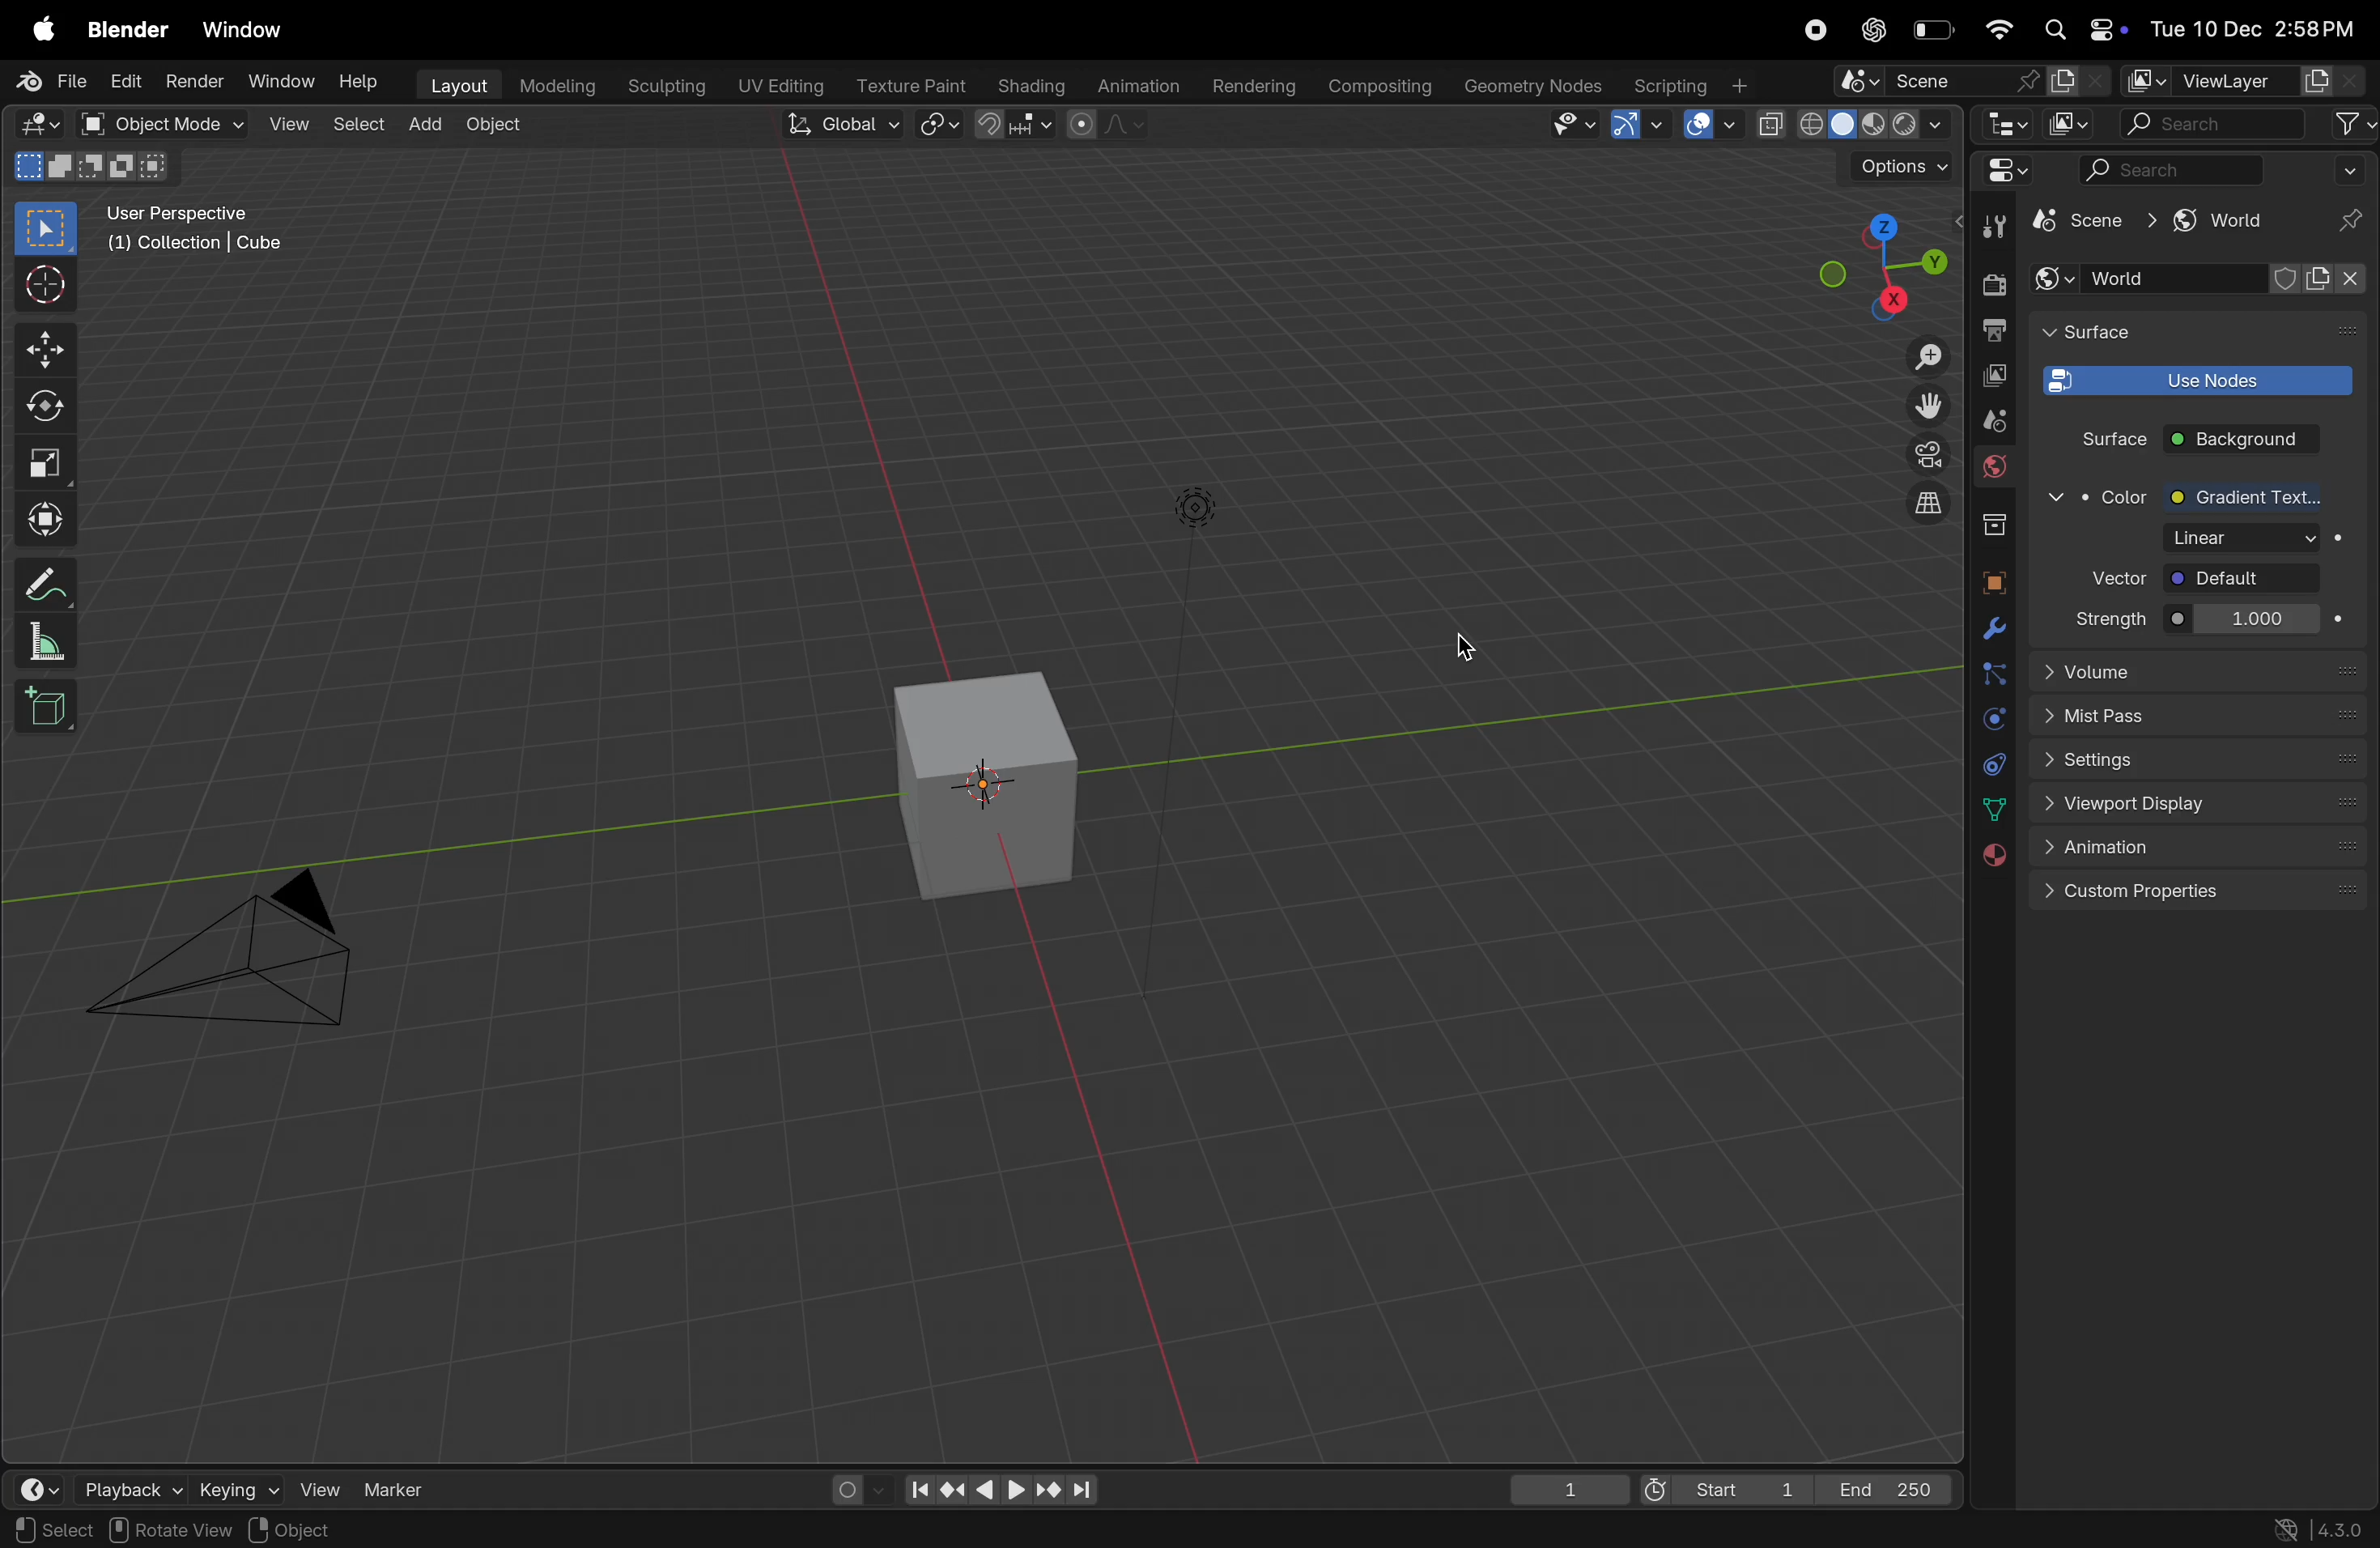 The height and width of the screenshot is (1548, 2380). What do you see at coordinates (2250, 498) in the screenshot?
I see `Gradient texture` at bounding box center [2250, 498].